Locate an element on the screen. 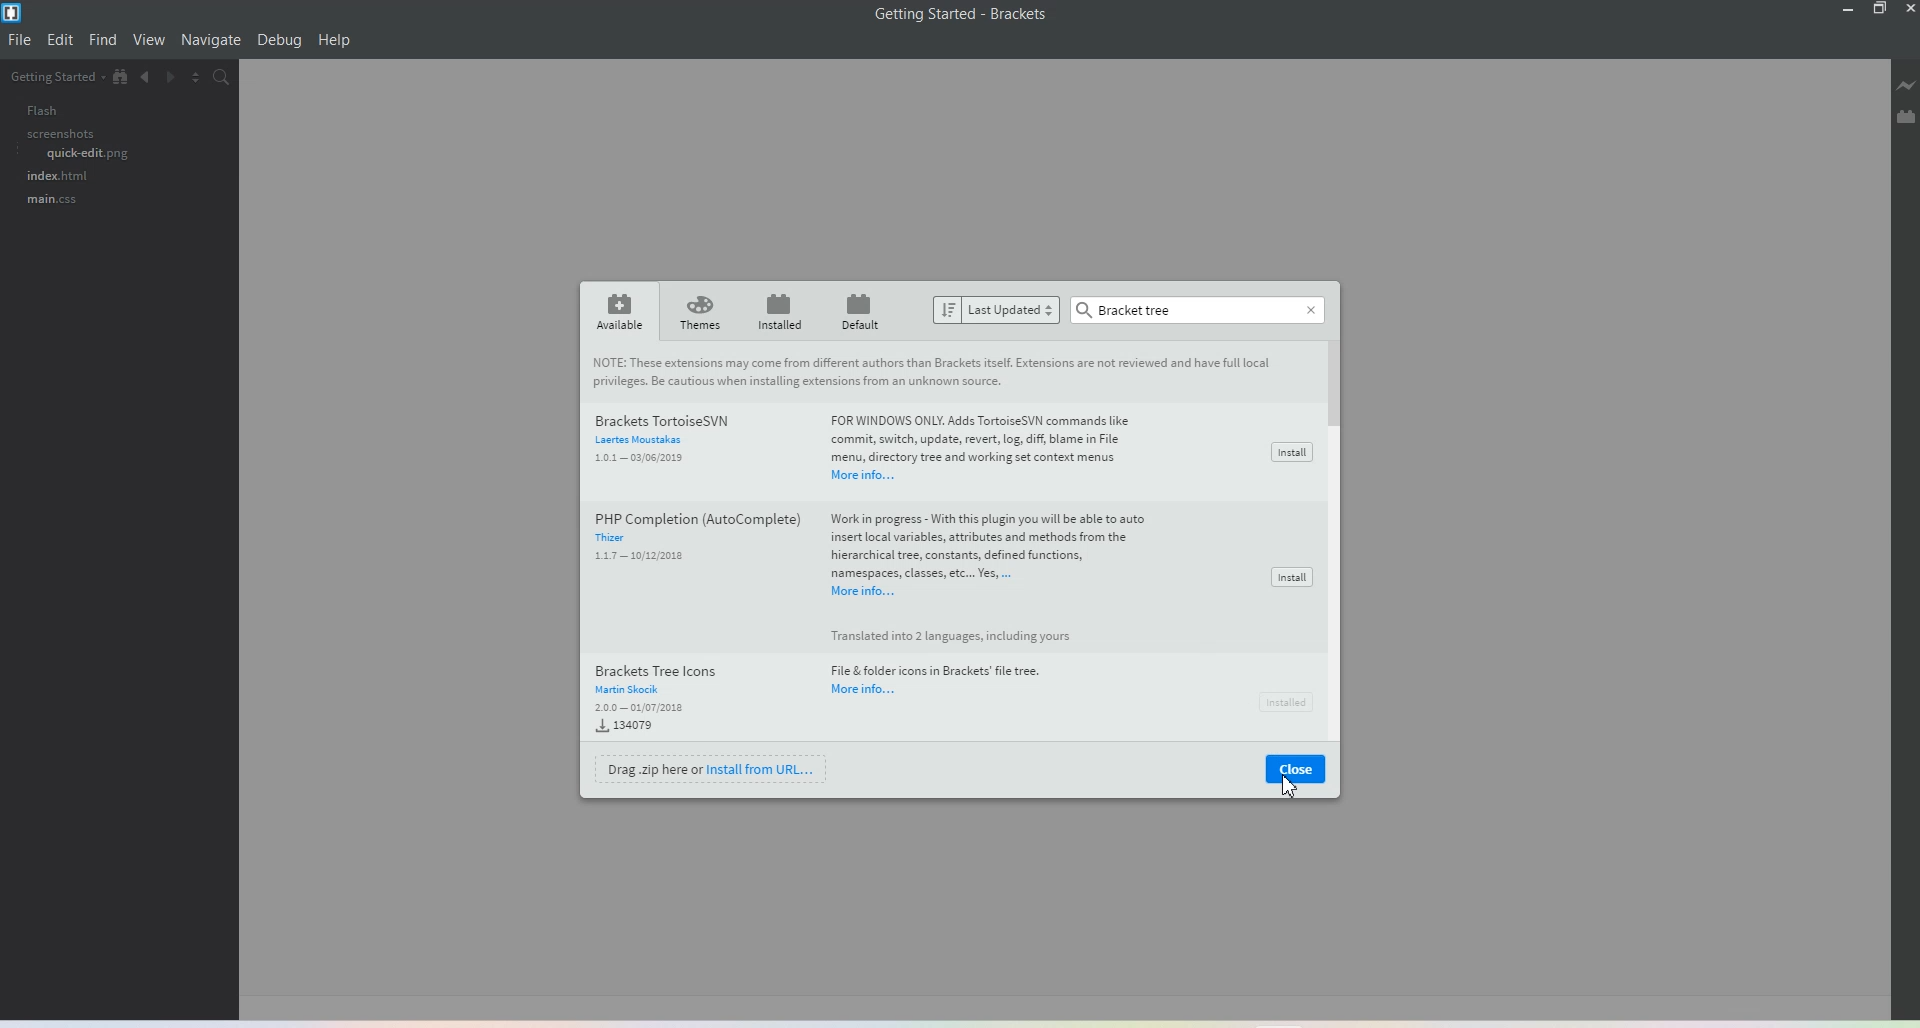 This screenshot has height=1028, width=1920. Edit is located at coordinates (61, 40).